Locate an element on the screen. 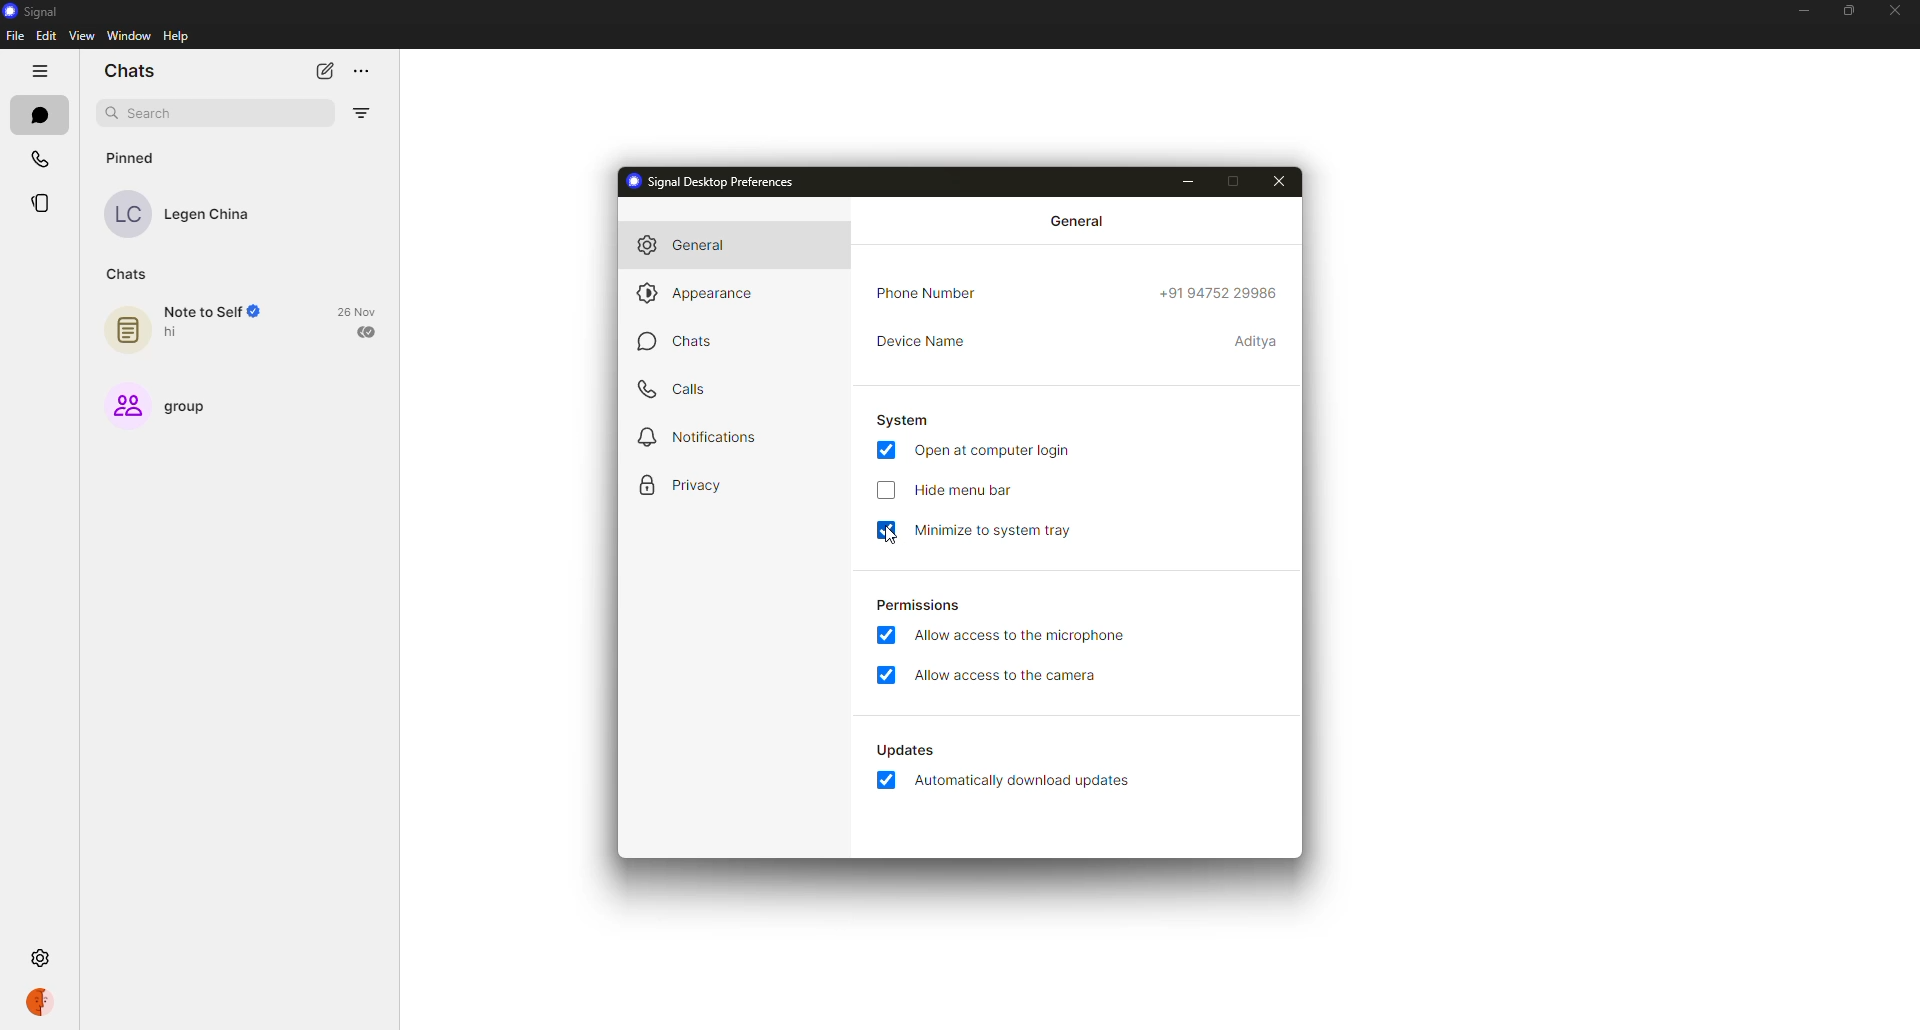  chats is located at coordinates (132, 71).